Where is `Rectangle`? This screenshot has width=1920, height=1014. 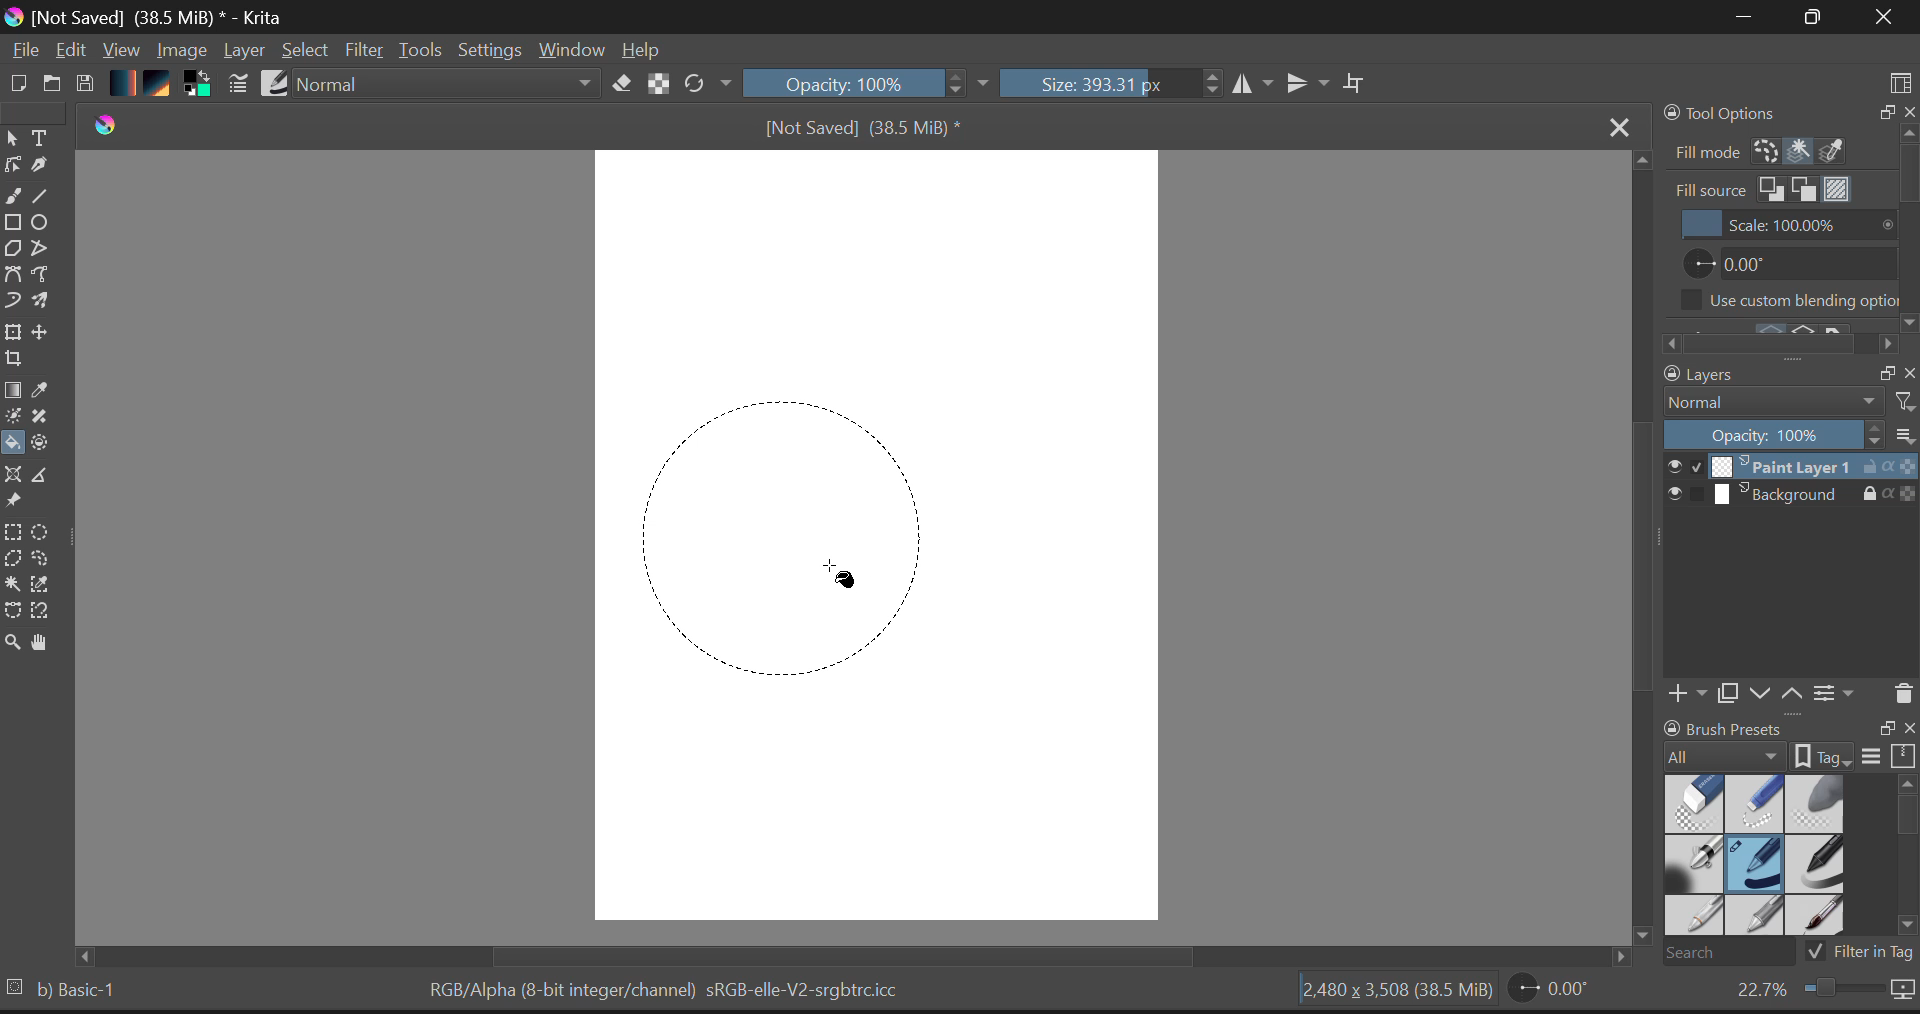
Rectangle is located at coordinates (16, 226).